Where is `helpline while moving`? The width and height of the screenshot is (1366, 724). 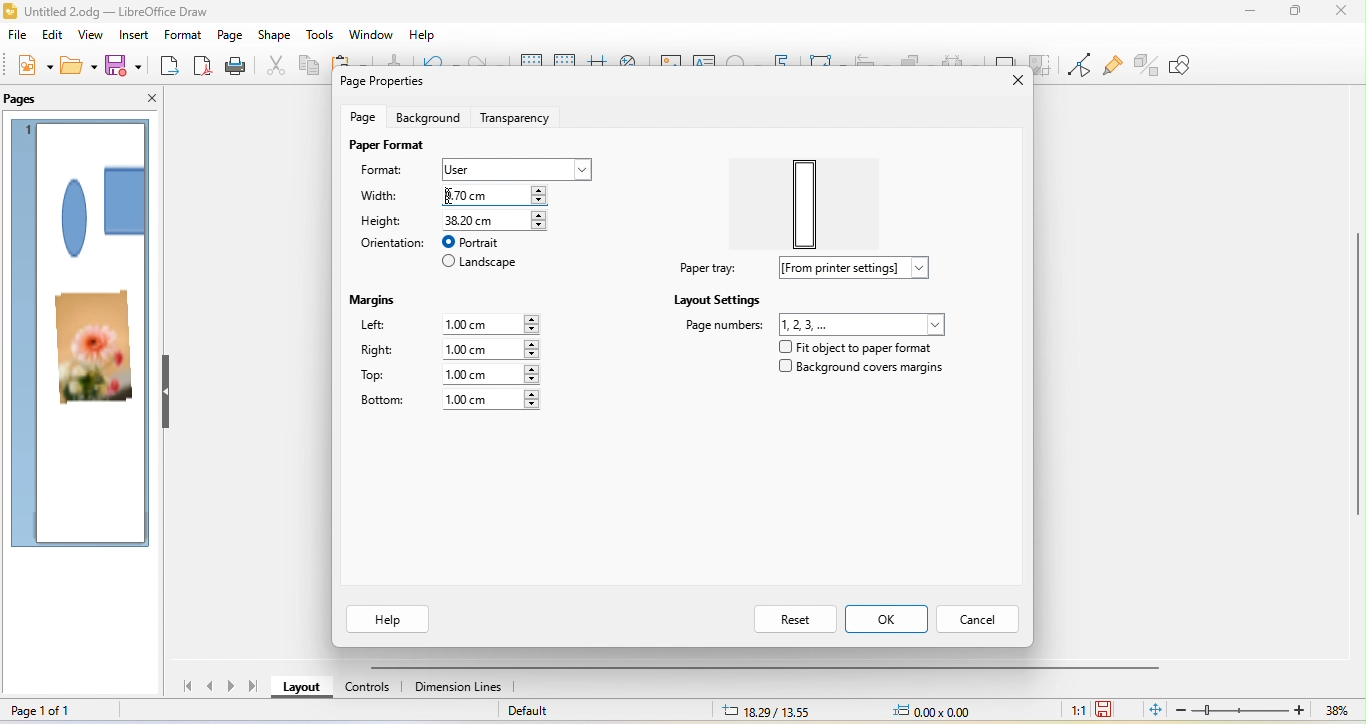 helpline while moving is located at coordinates (598, 62).